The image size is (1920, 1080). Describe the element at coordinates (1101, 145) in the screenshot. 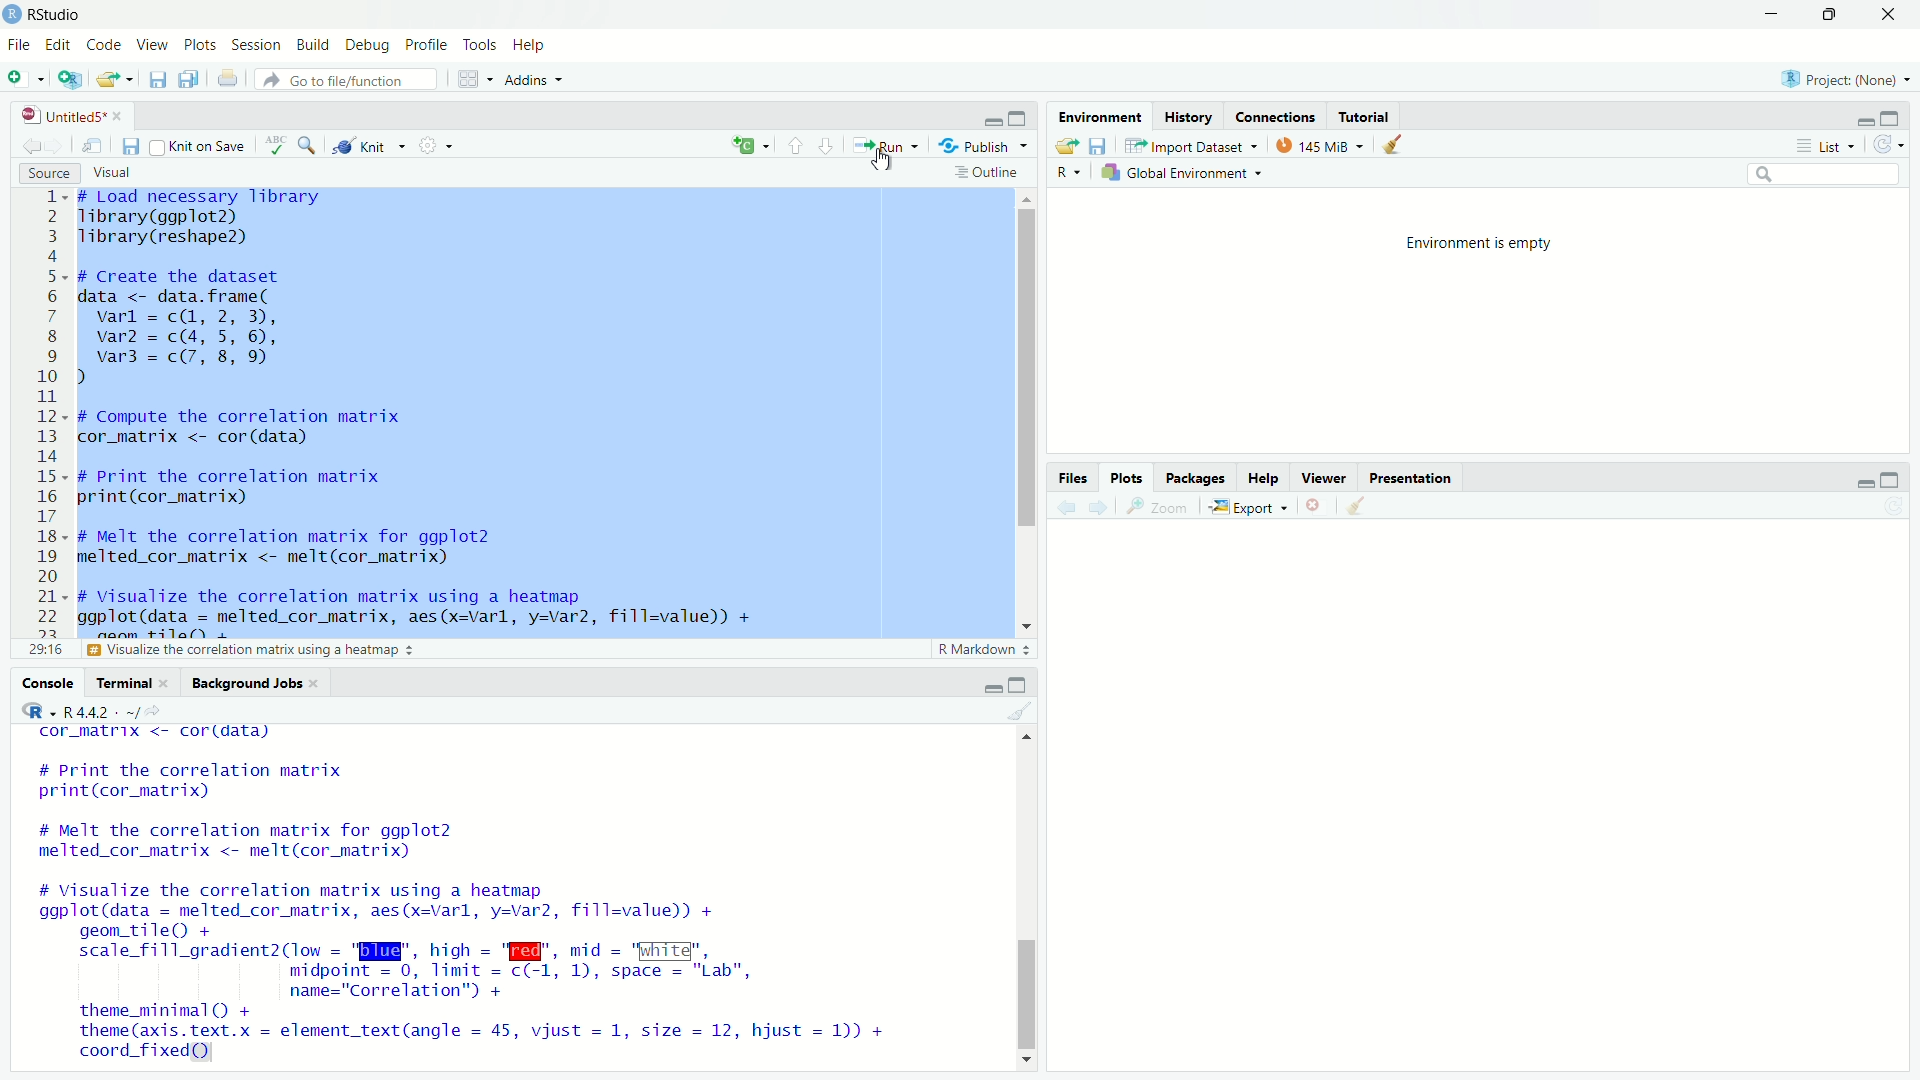

I see `save workspace as` at that location.